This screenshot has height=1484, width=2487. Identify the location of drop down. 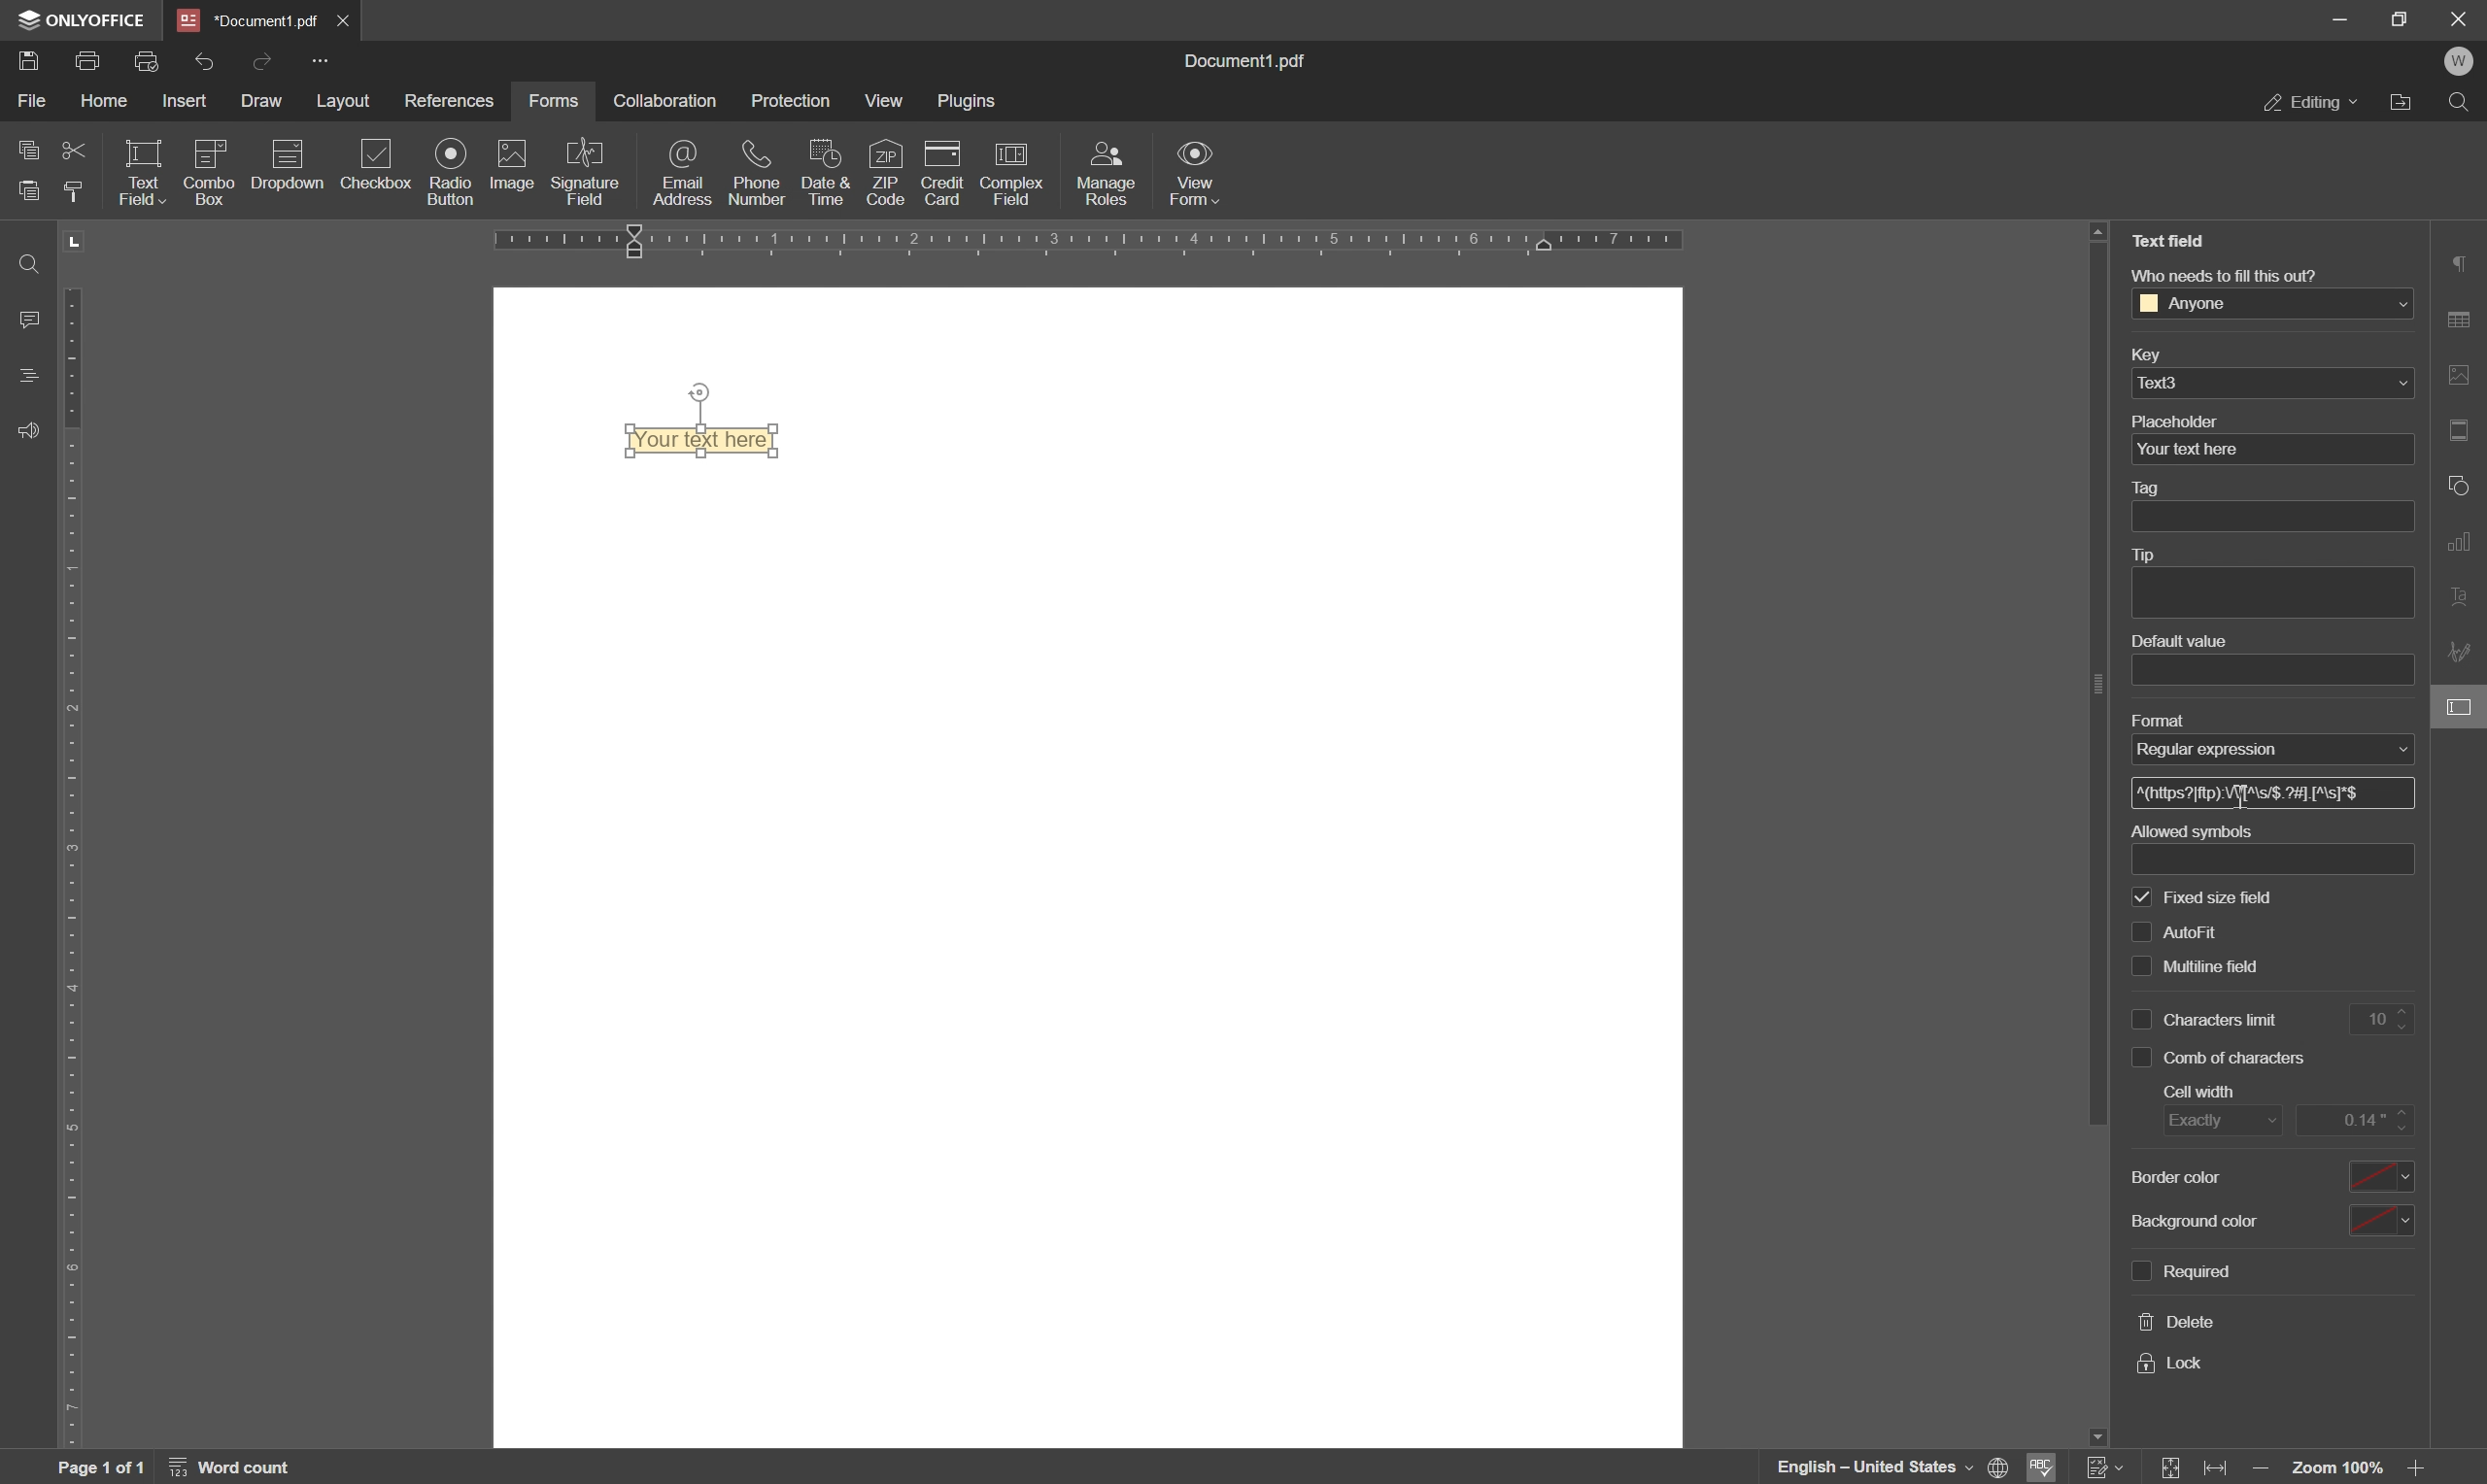
(2397, 305).